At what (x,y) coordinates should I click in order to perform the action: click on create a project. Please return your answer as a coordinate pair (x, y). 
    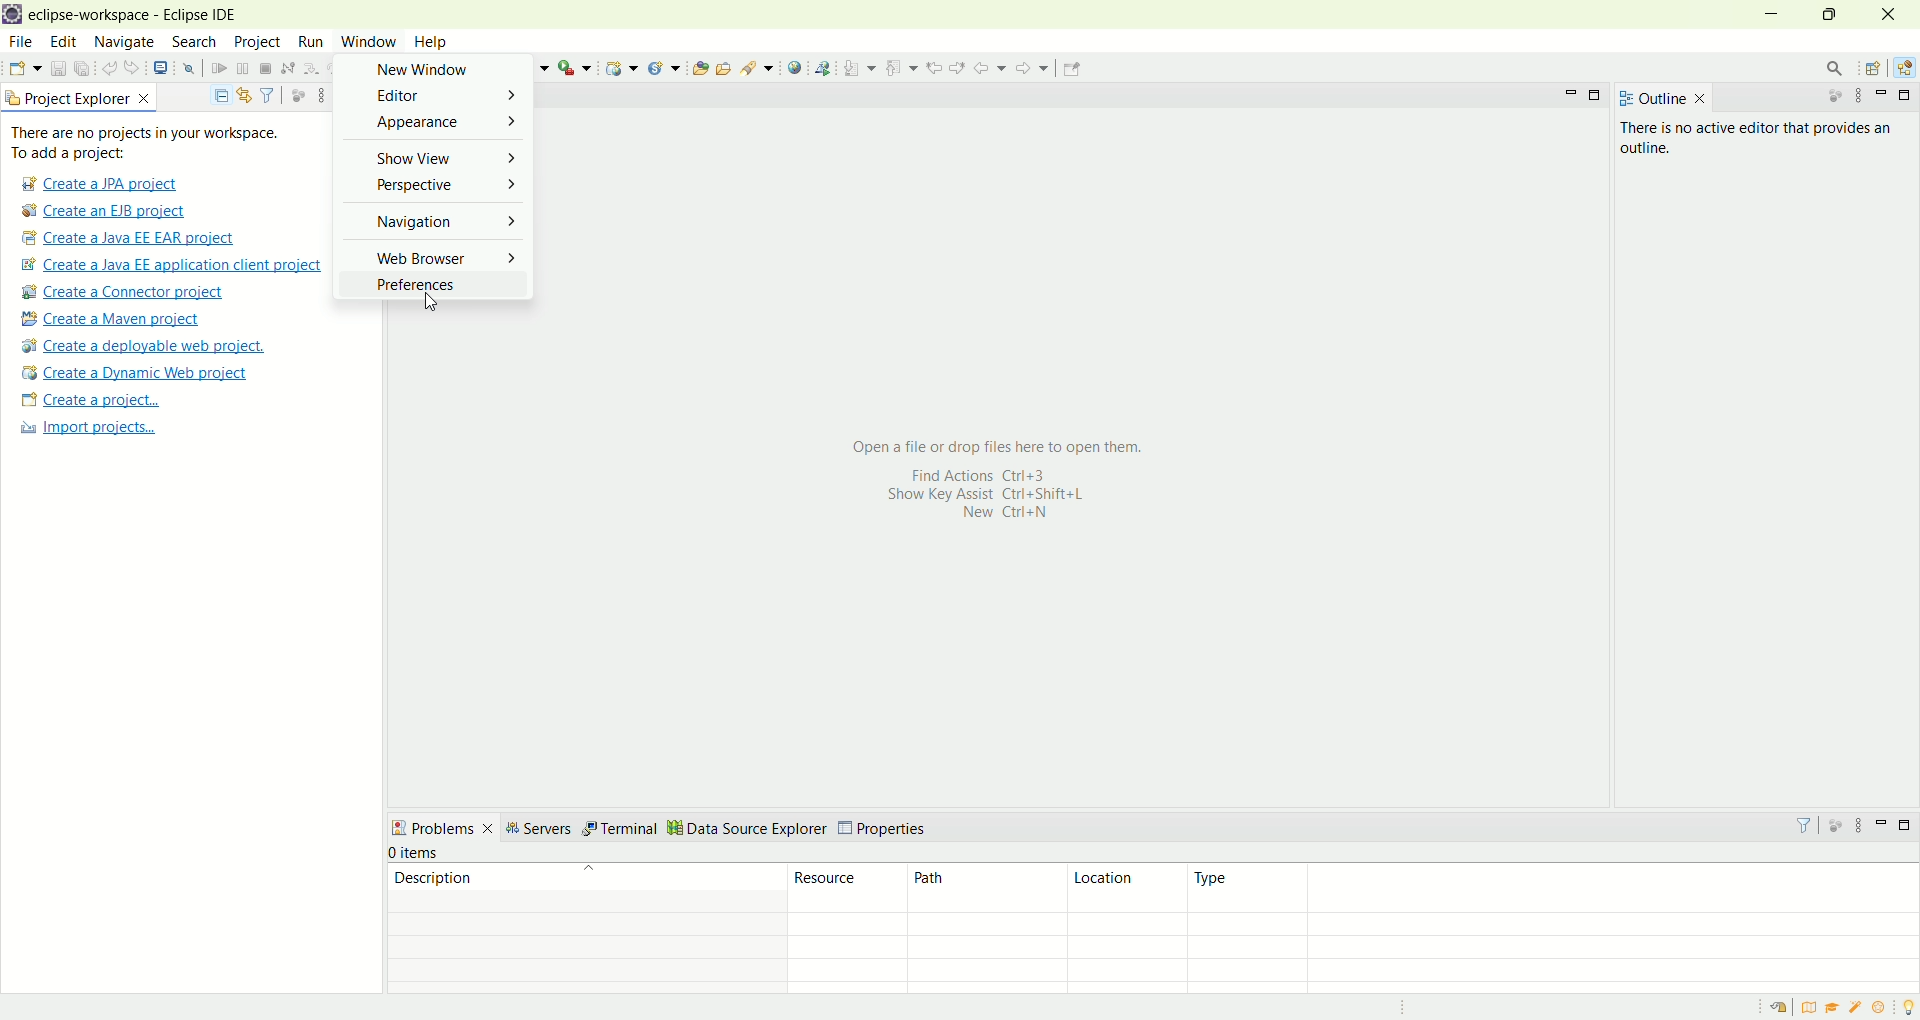
    Looking at the image, I should click on (91, 402).